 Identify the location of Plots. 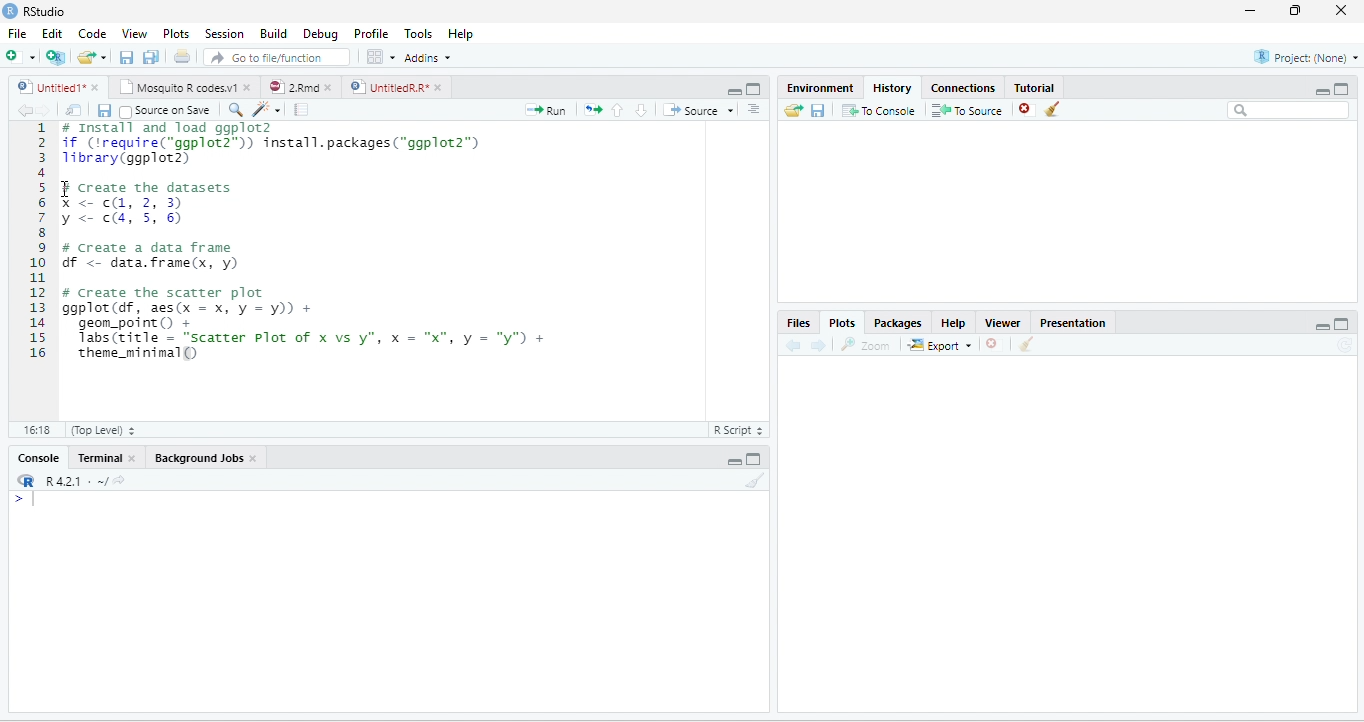
(842, 321).